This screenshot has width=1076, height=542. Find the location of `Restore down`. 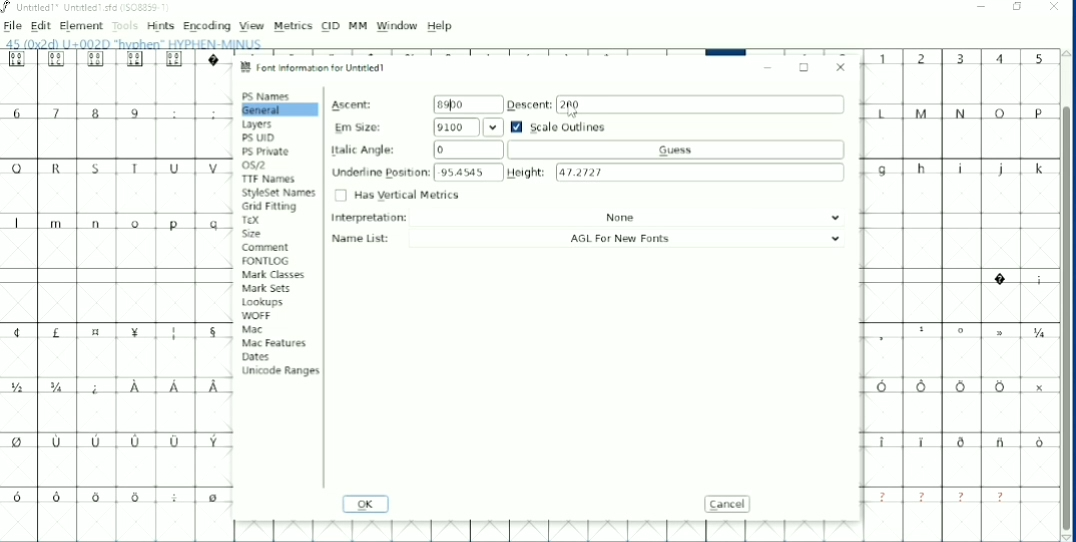

Restore down is located at coordinates (1019, 7).